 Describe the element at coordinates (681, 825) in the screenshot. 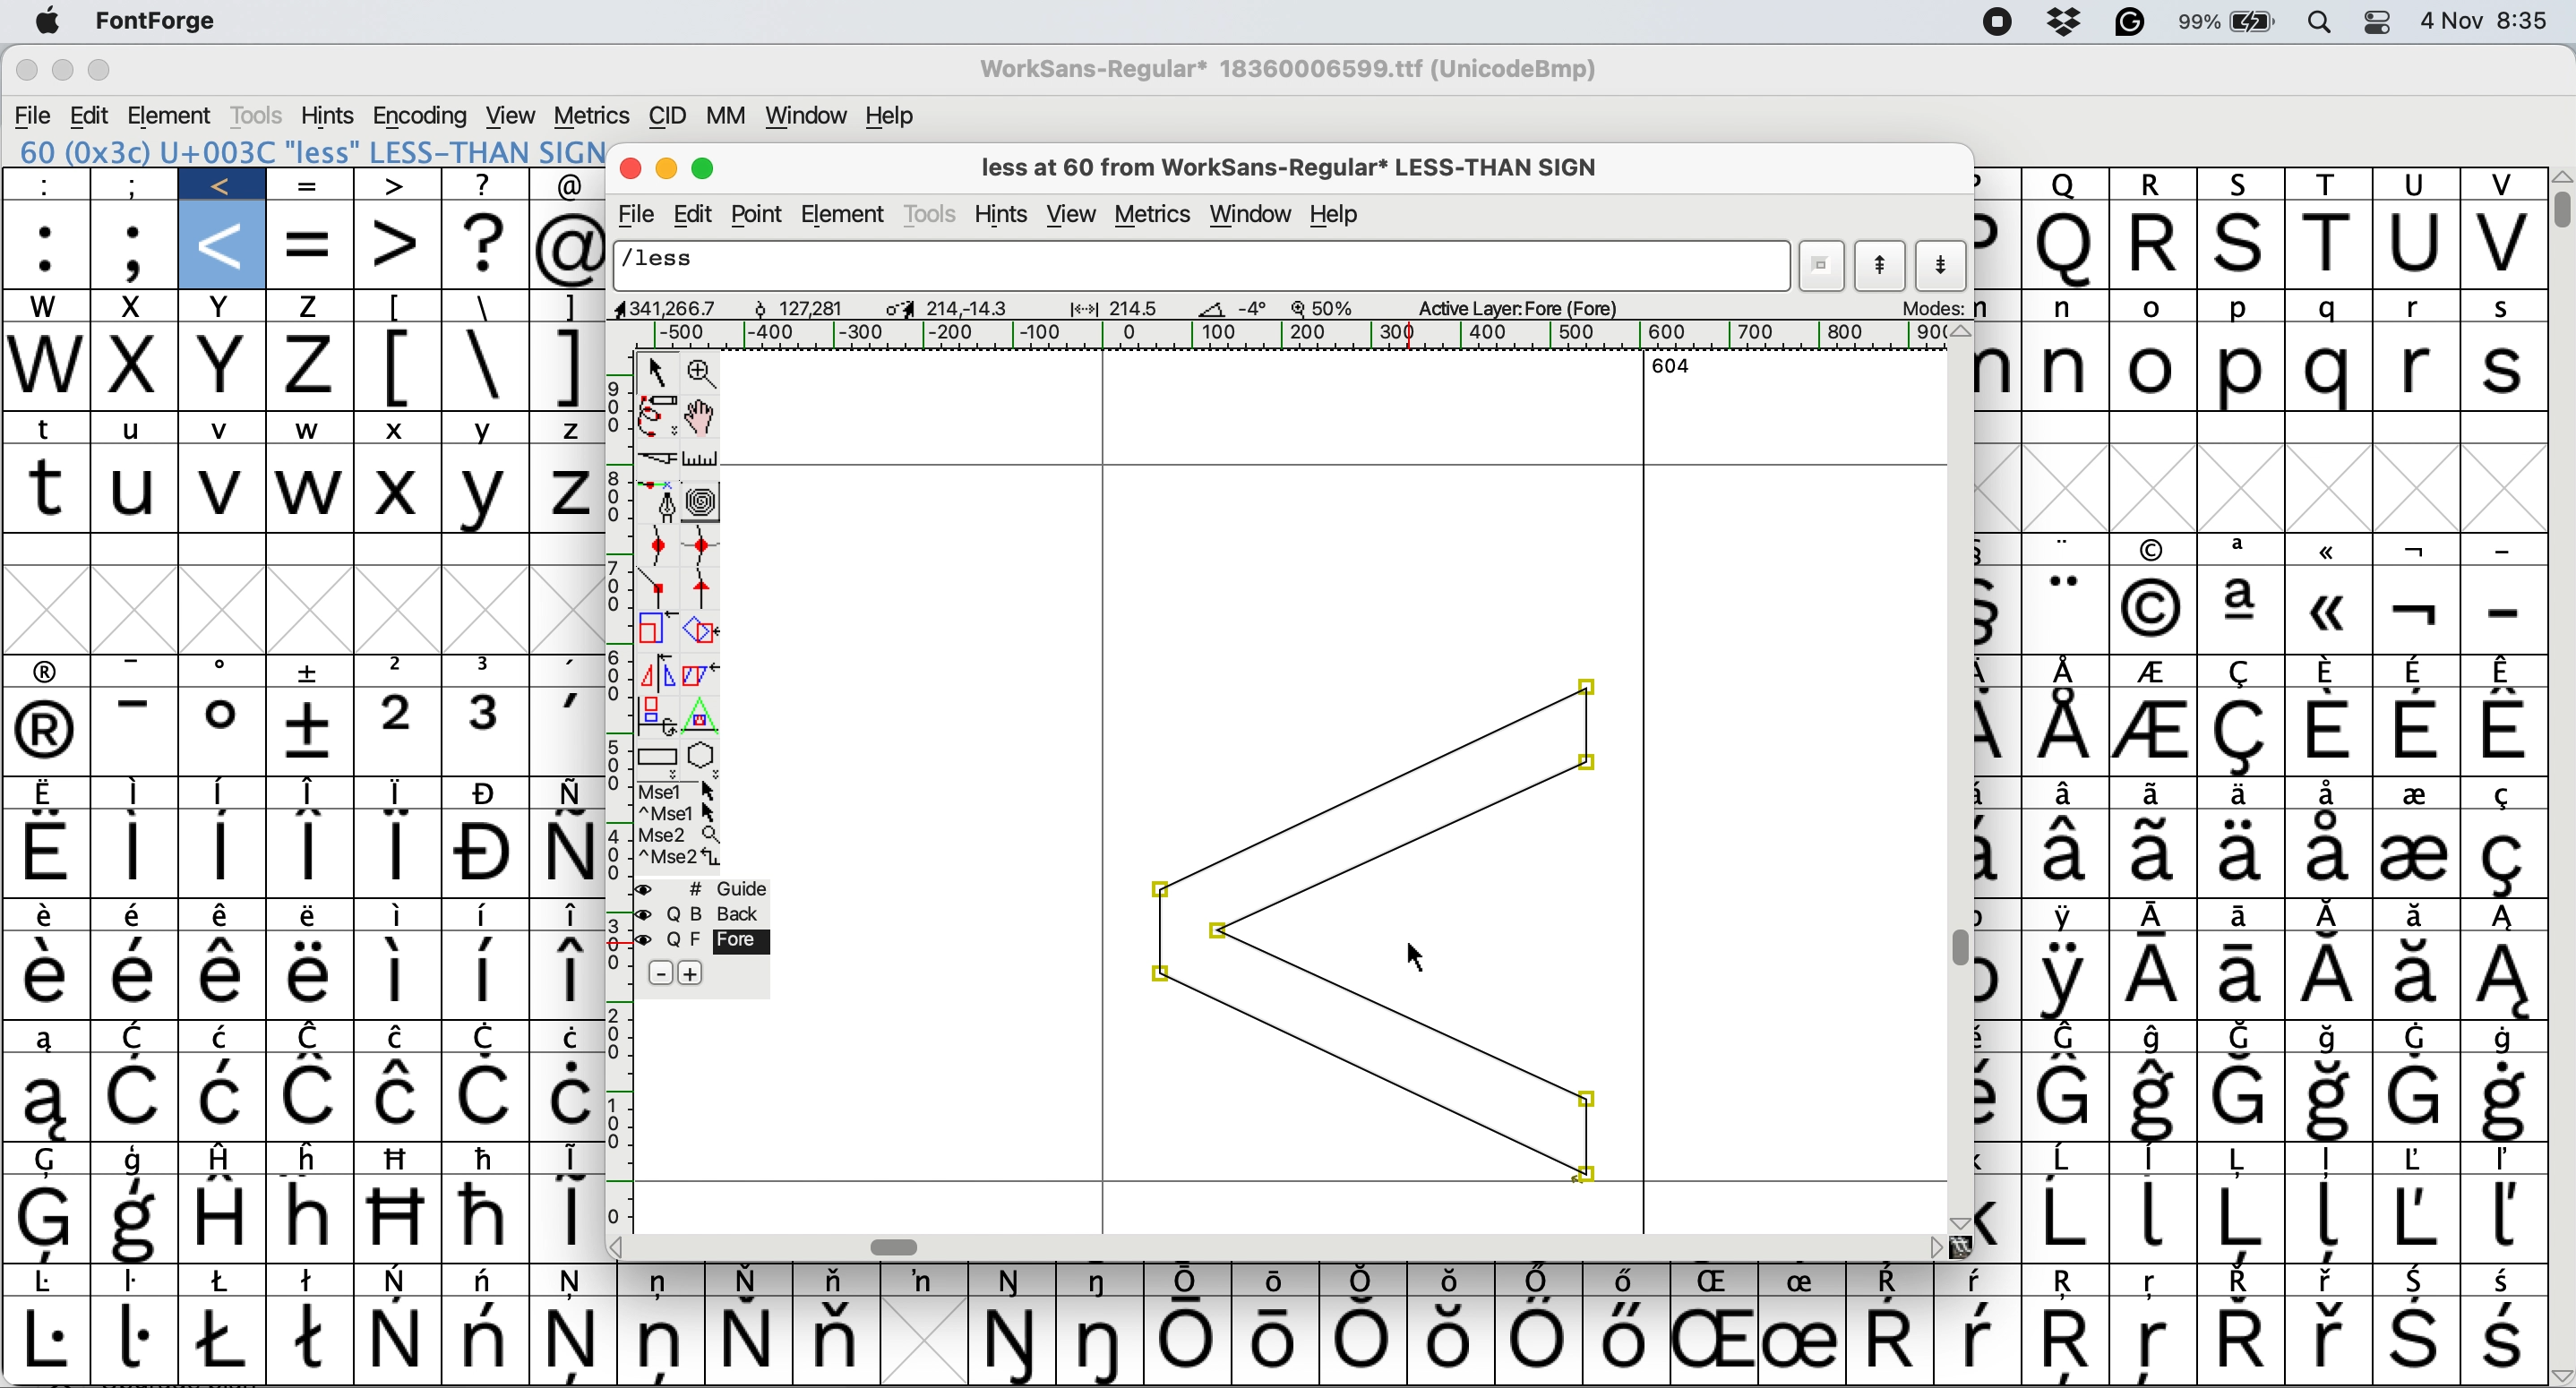

I see `more options` at that location.